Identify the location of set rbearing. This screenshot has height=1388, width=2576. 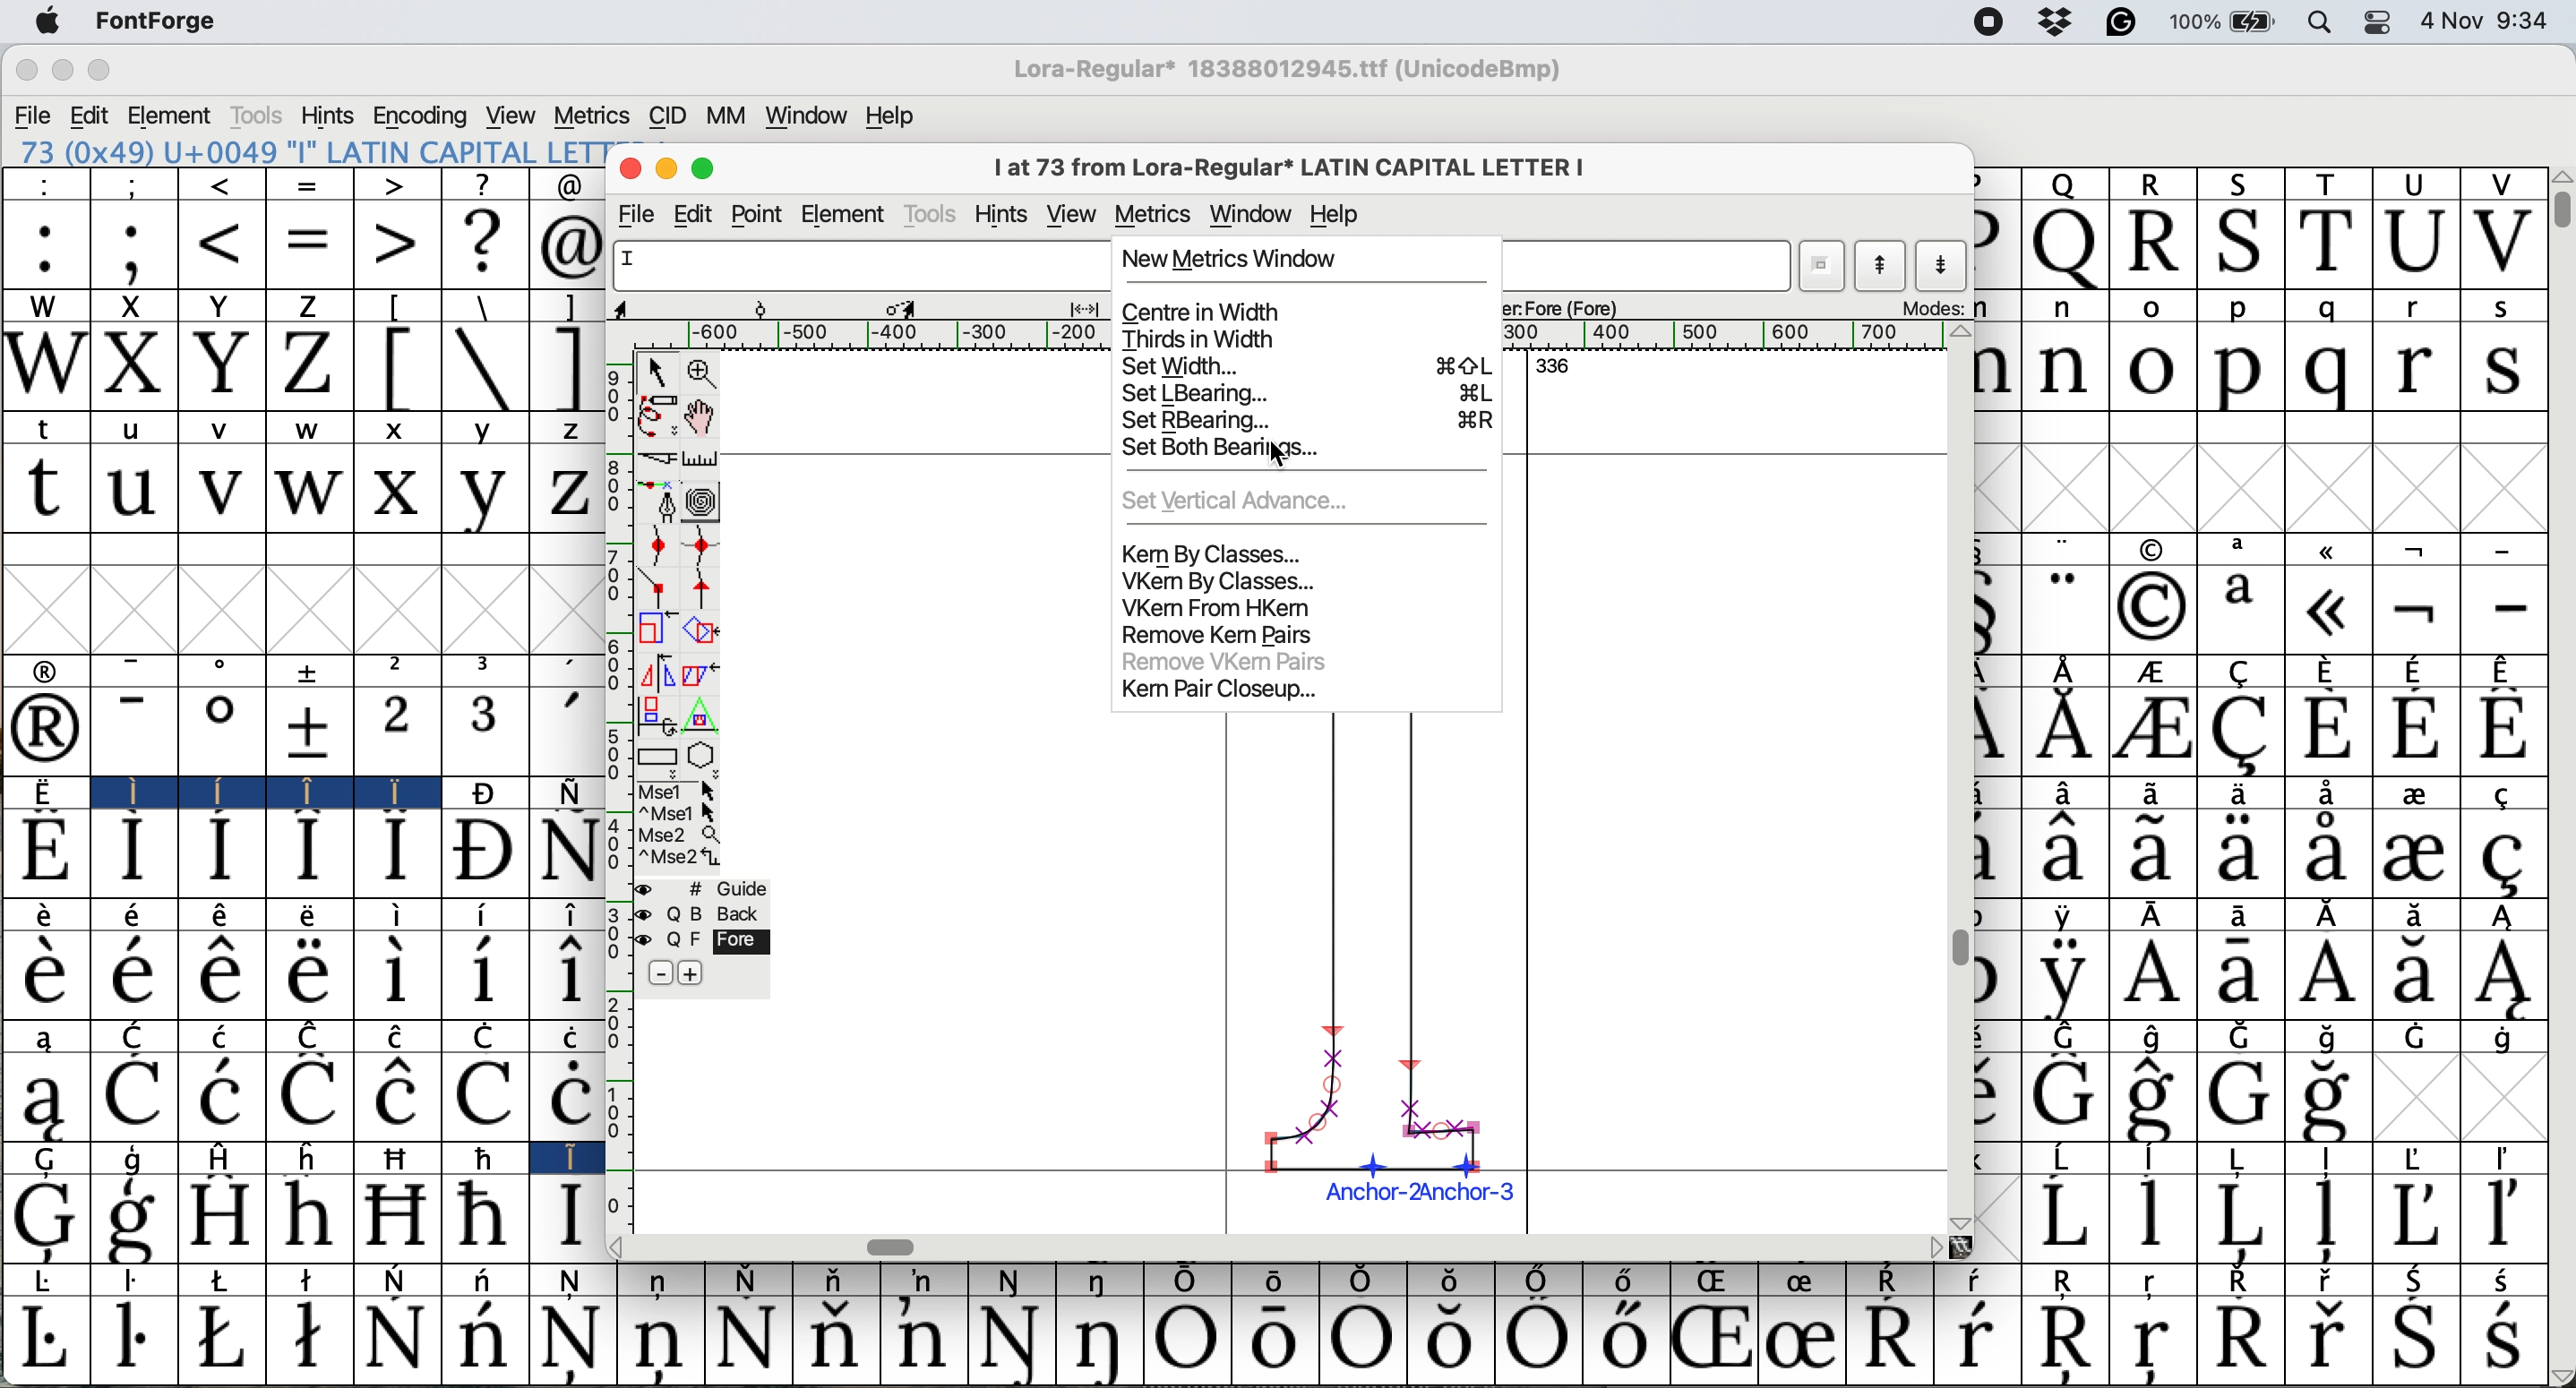
(1307, 421).